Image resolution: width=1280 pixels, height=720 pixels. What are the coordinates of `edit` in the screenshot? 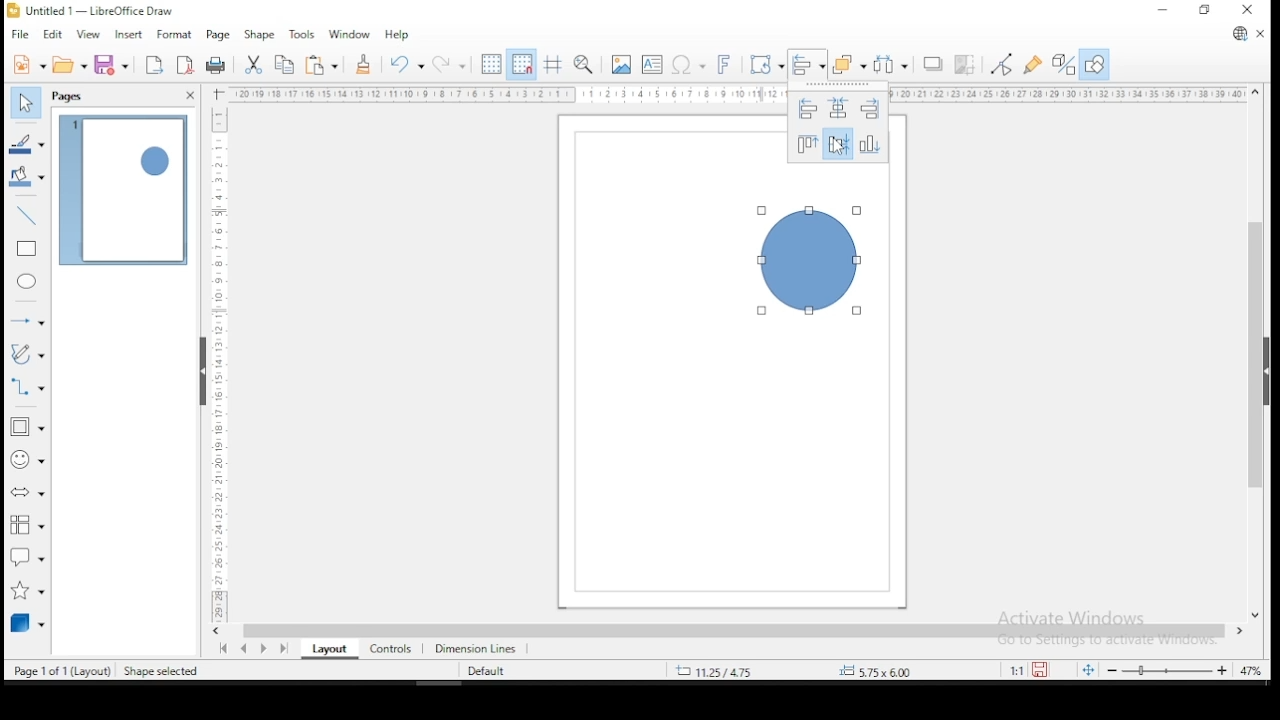 It's located at (52, 35).